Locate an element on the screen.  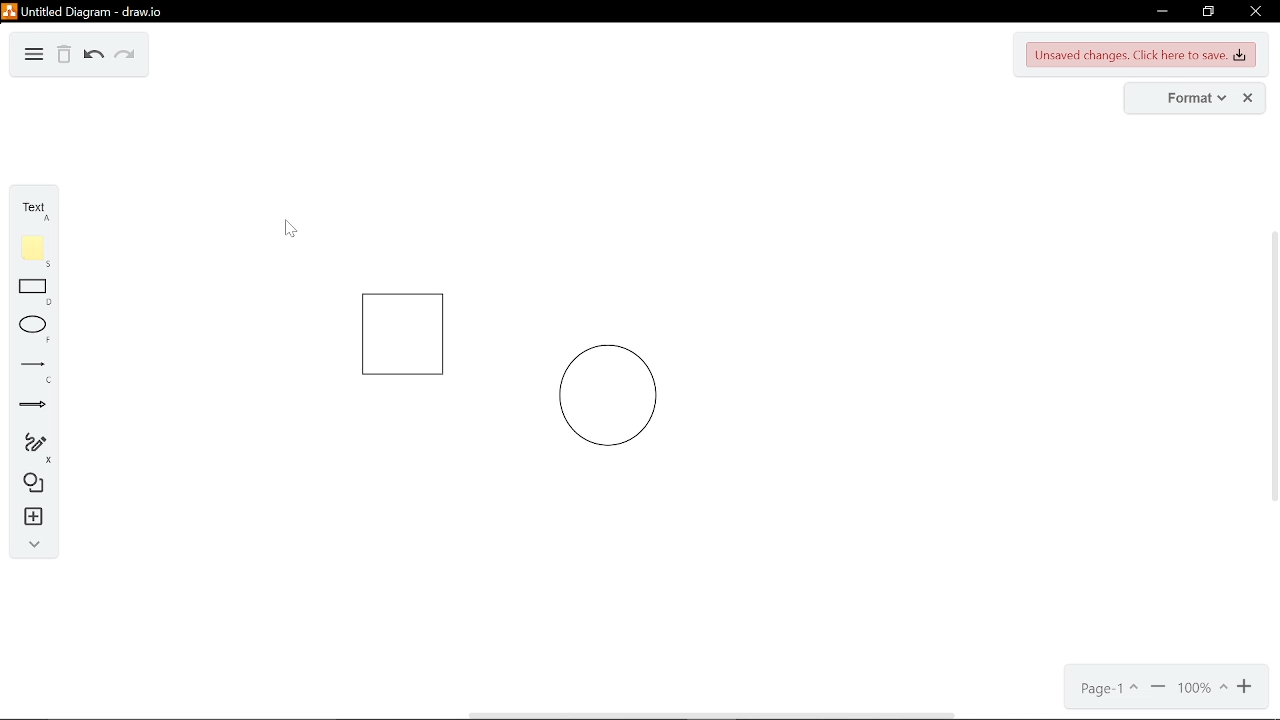
close is located at coordinates (1248, 98).